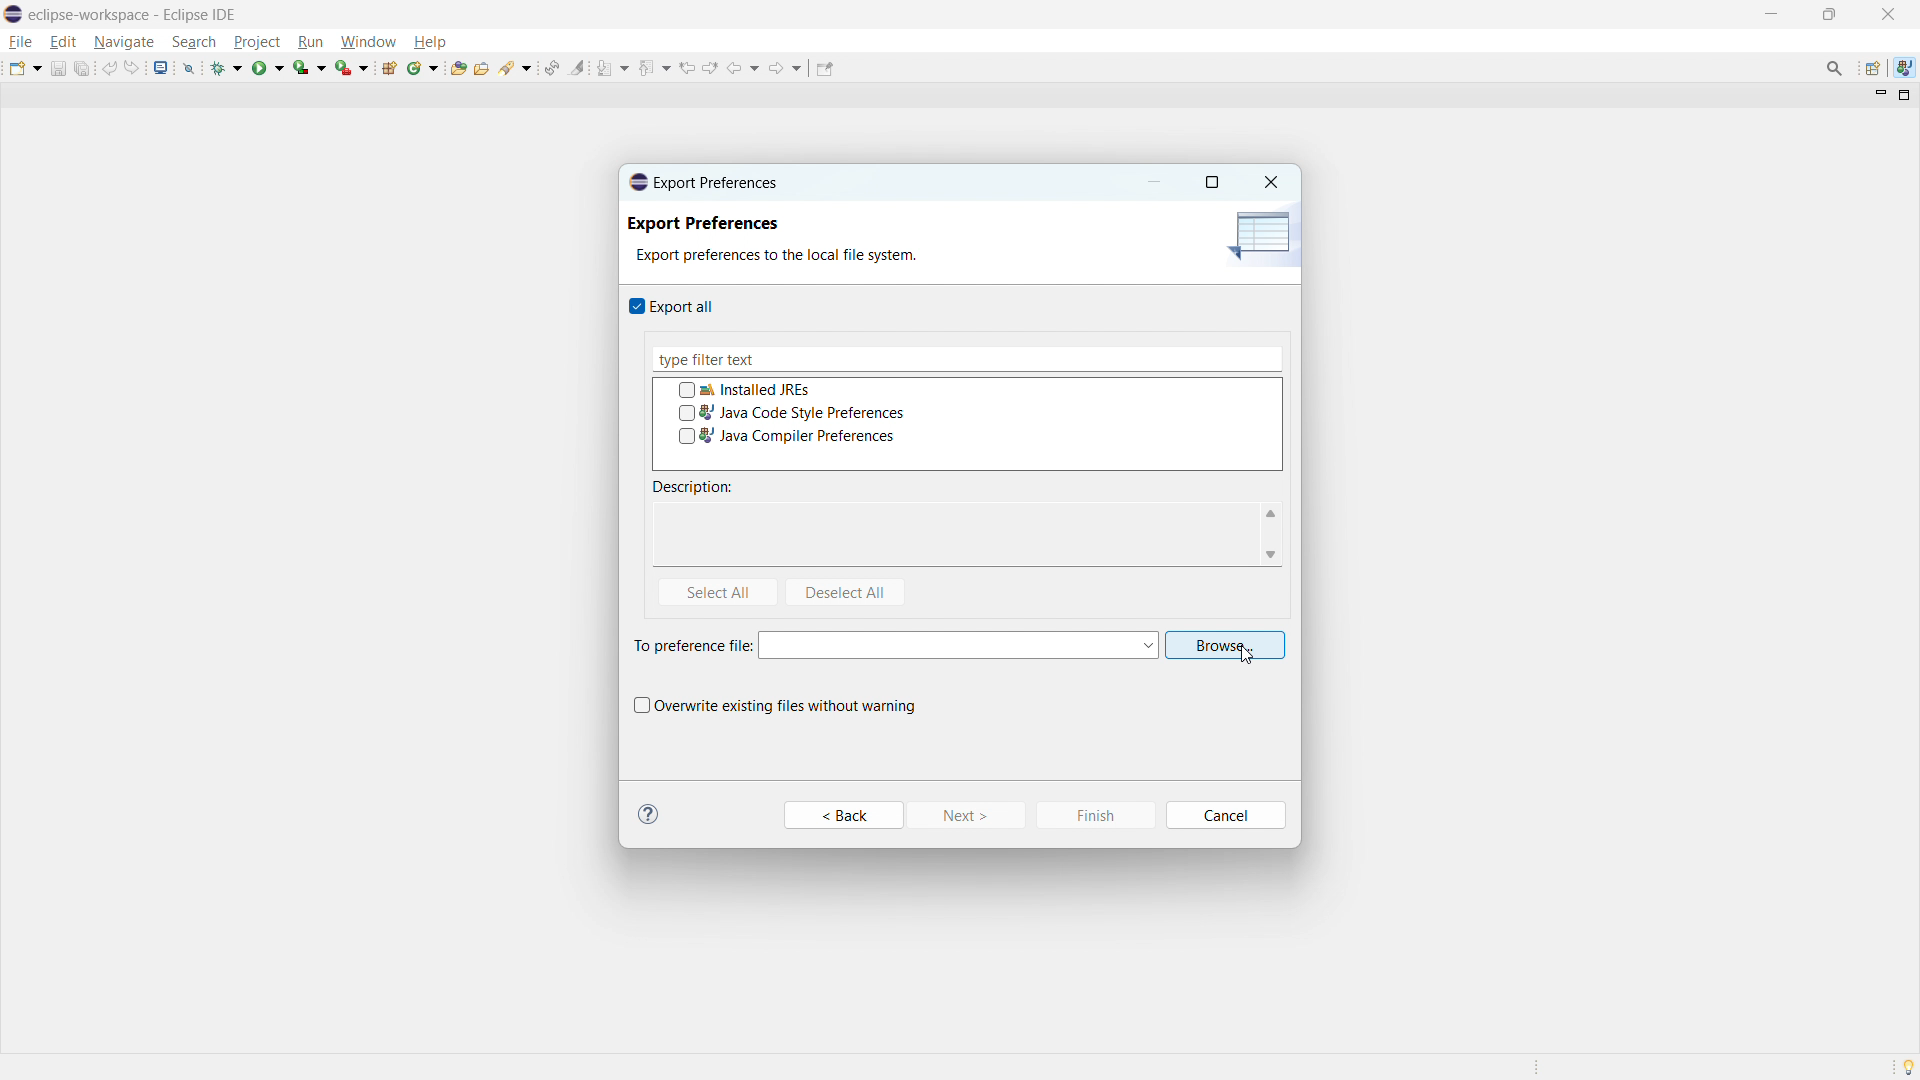  I want to click on redo, so click(132, 68).